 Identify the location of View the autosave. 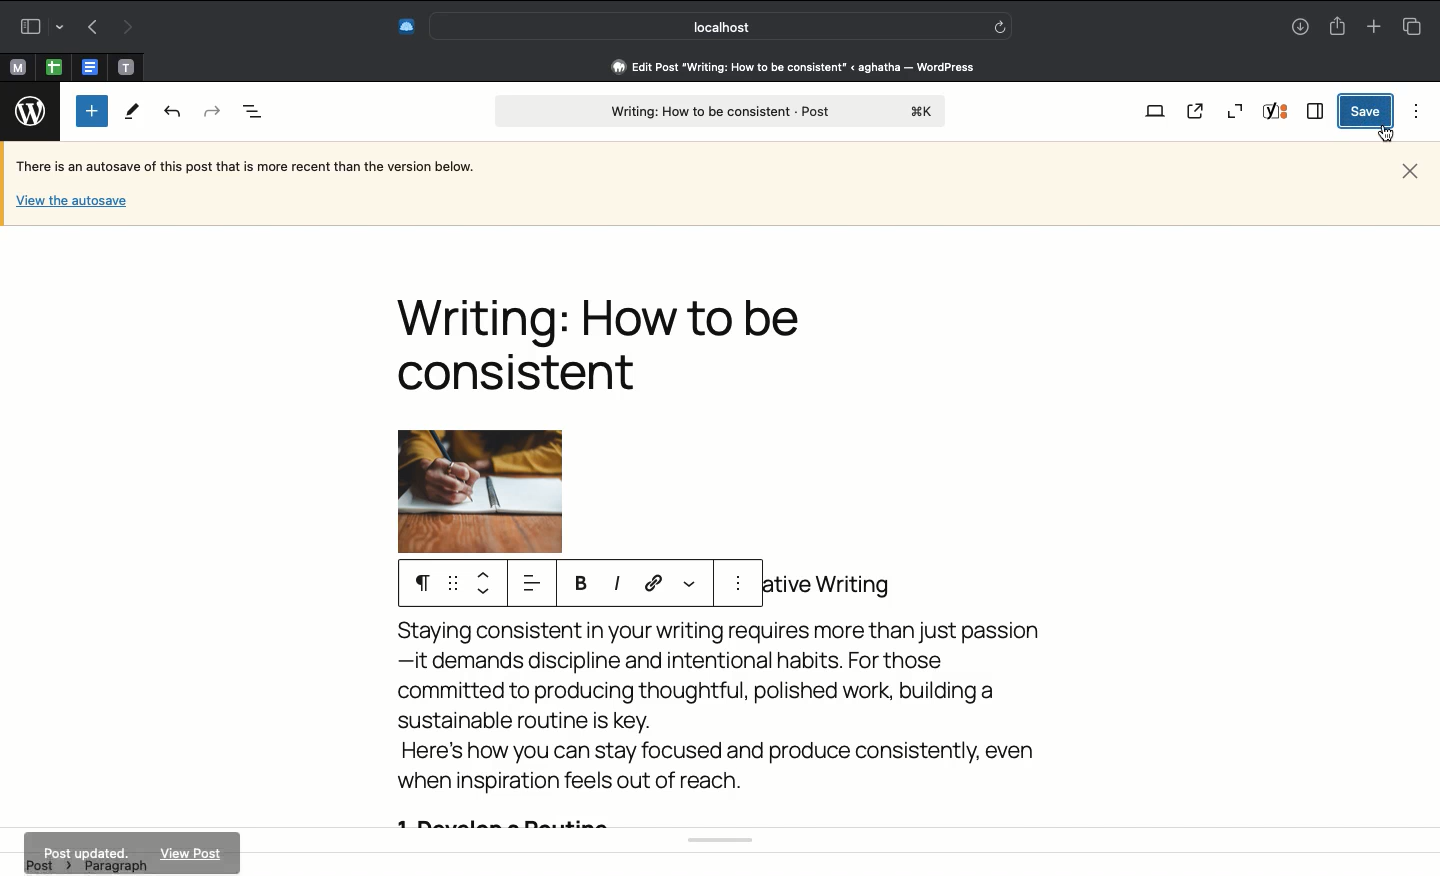
(71, 199).